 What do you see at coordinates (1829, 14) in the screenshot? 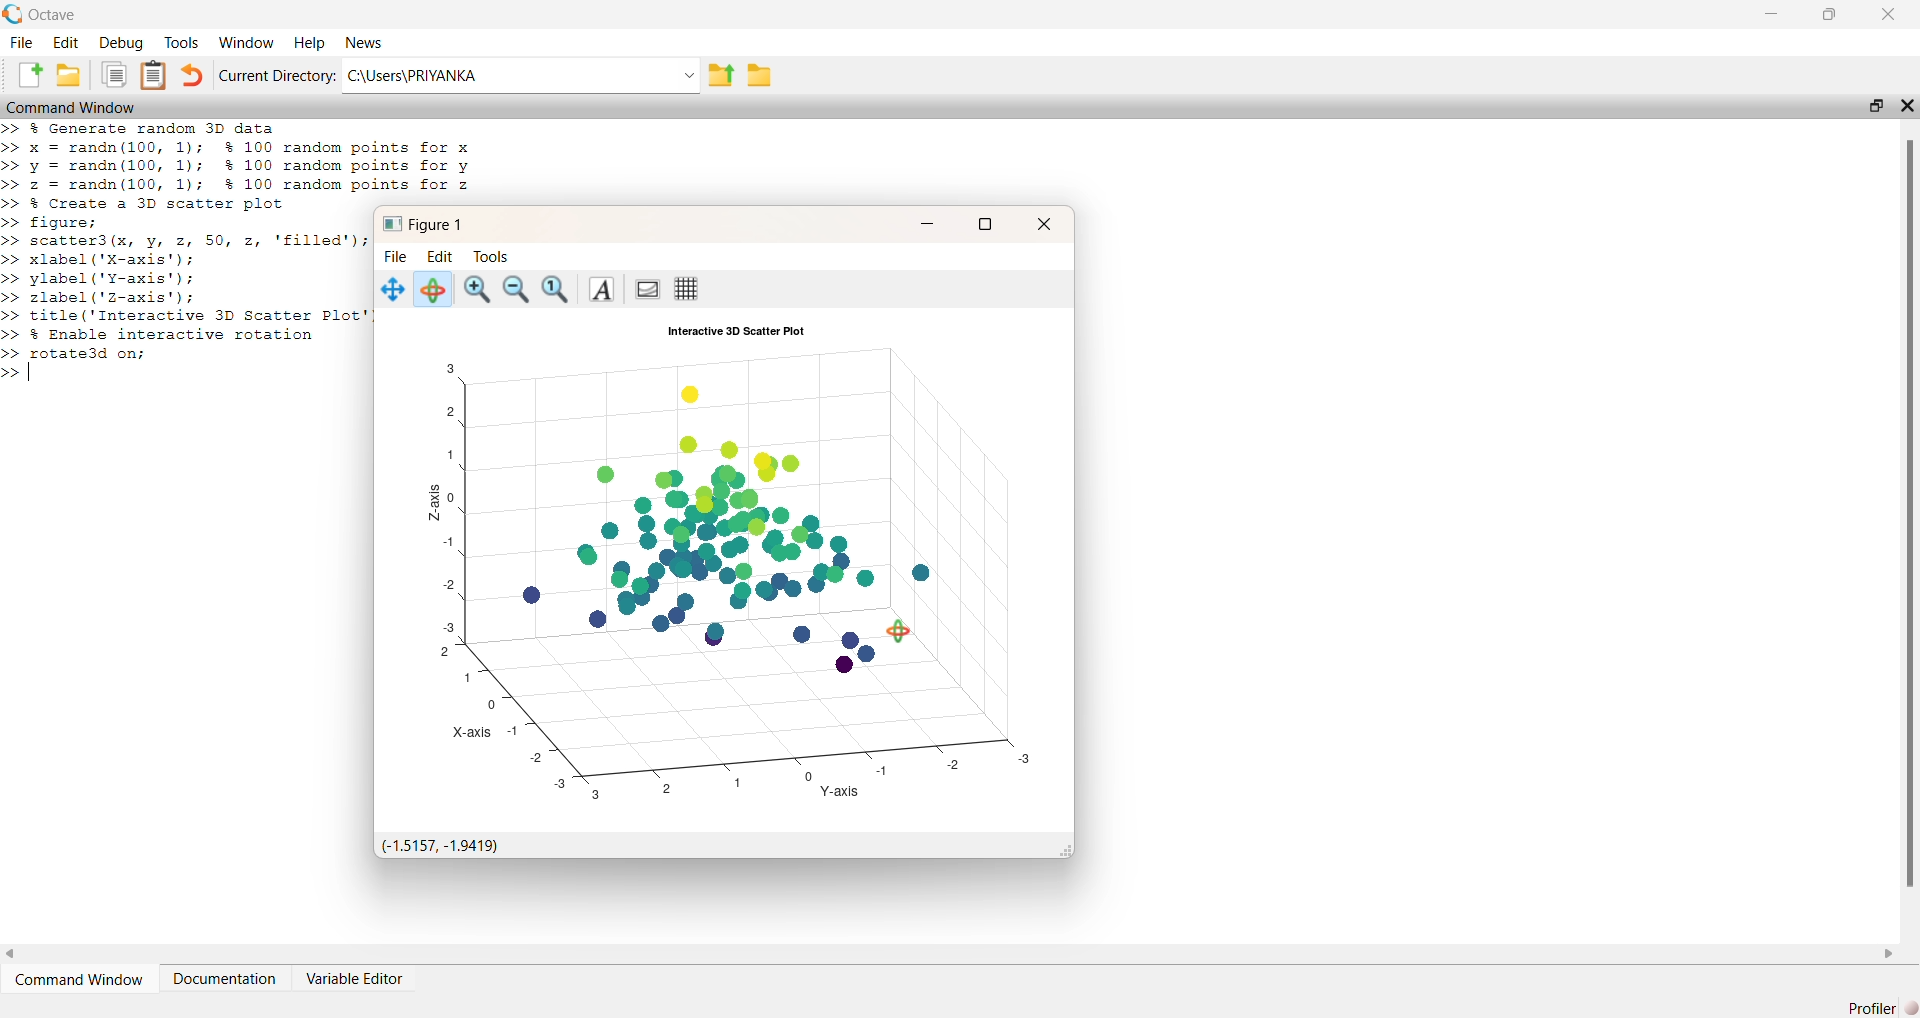
I see `resize` at bounding box center [1829, 14].